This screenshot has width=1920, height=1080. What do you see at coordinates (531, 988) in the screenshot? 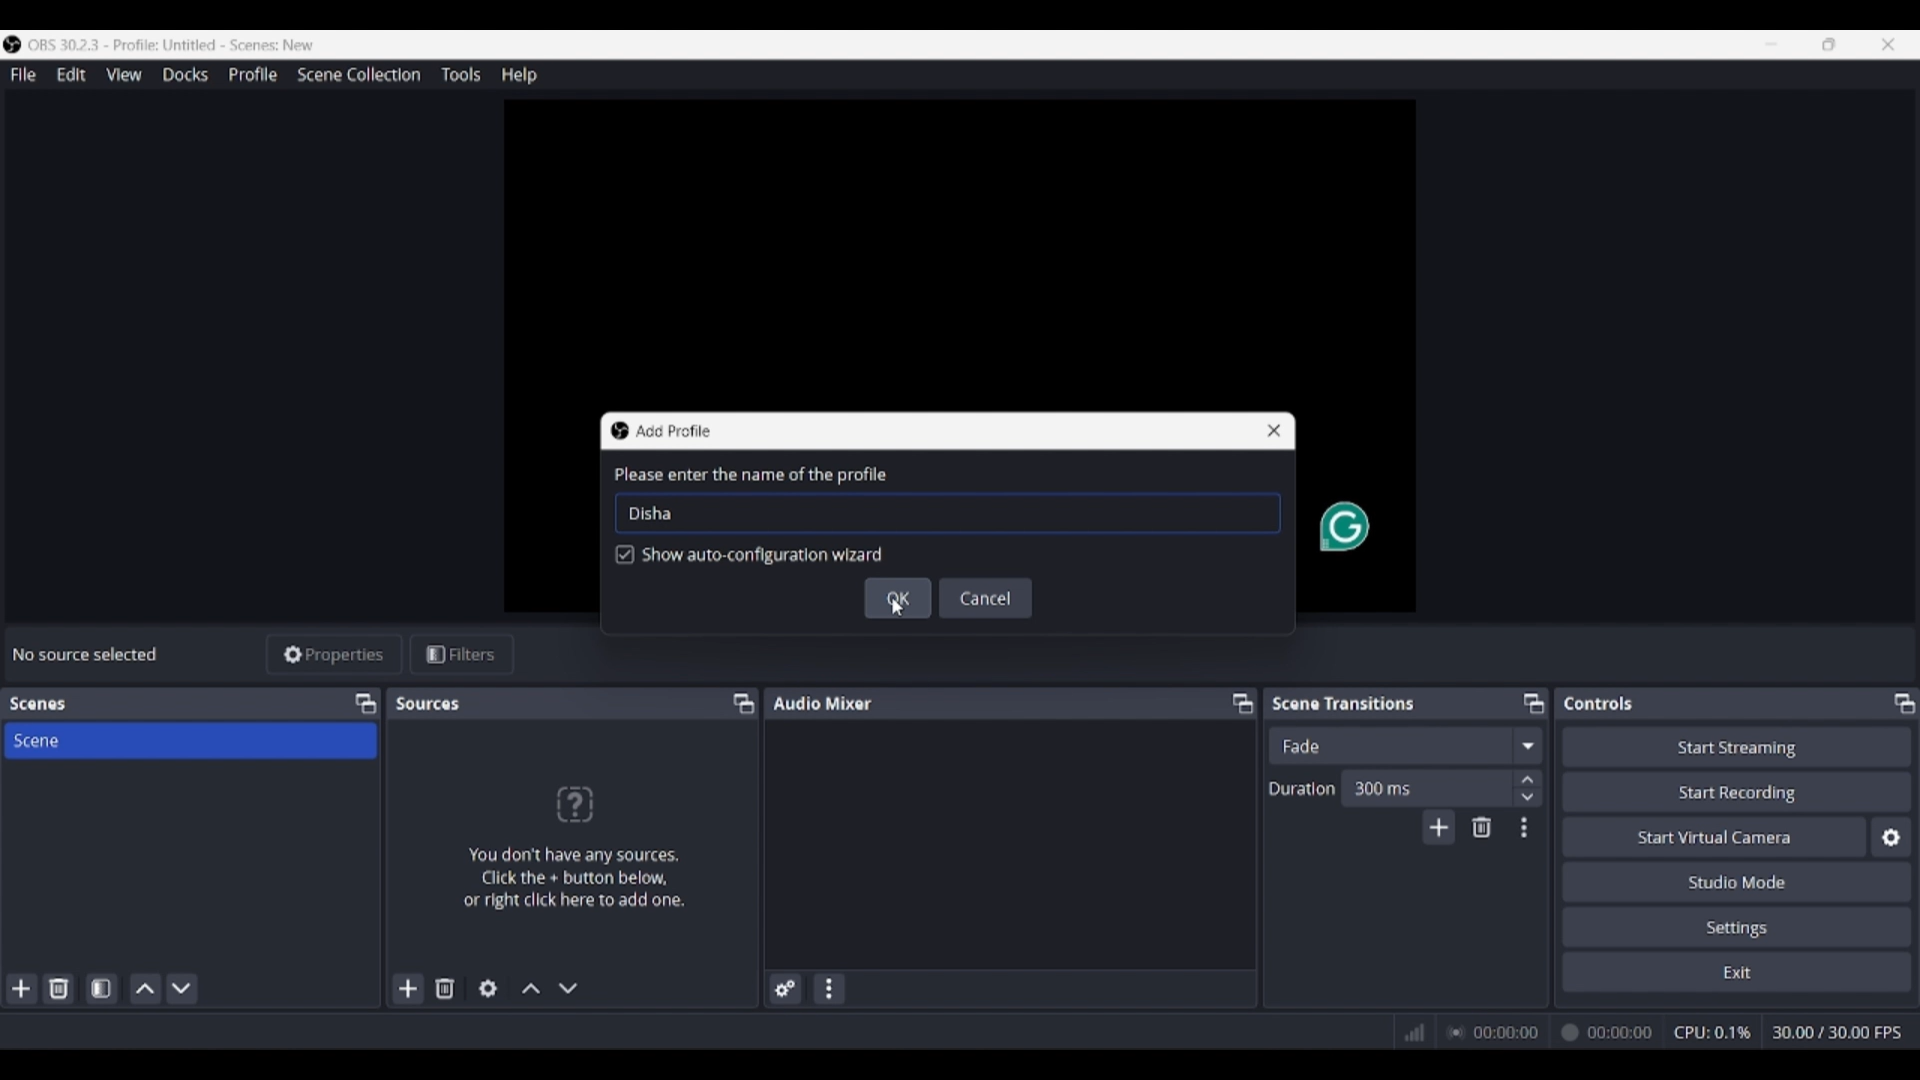
I see `Move source up` at bounding box center [531, 988].